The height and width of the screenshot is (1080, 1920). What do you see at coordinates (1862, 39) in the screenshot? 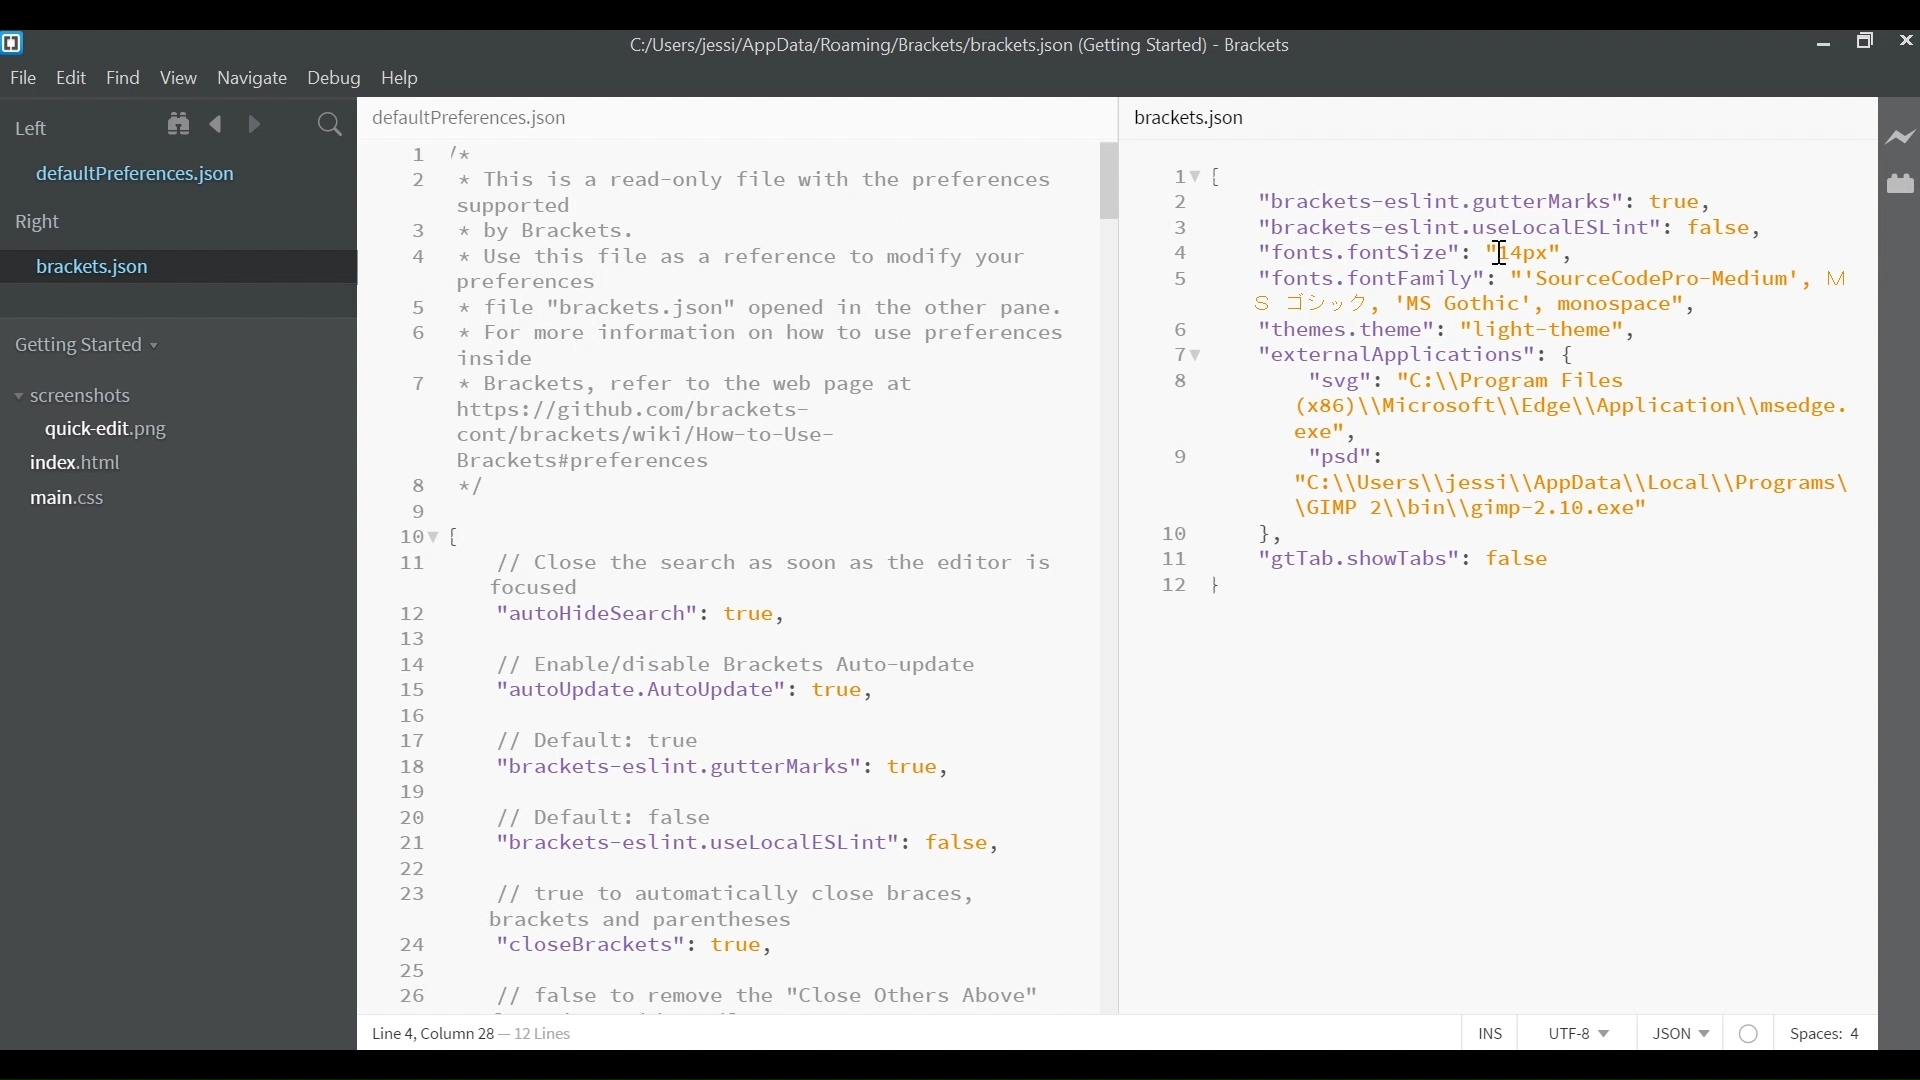
I see `Restore` at bounding box center [1862, 39].